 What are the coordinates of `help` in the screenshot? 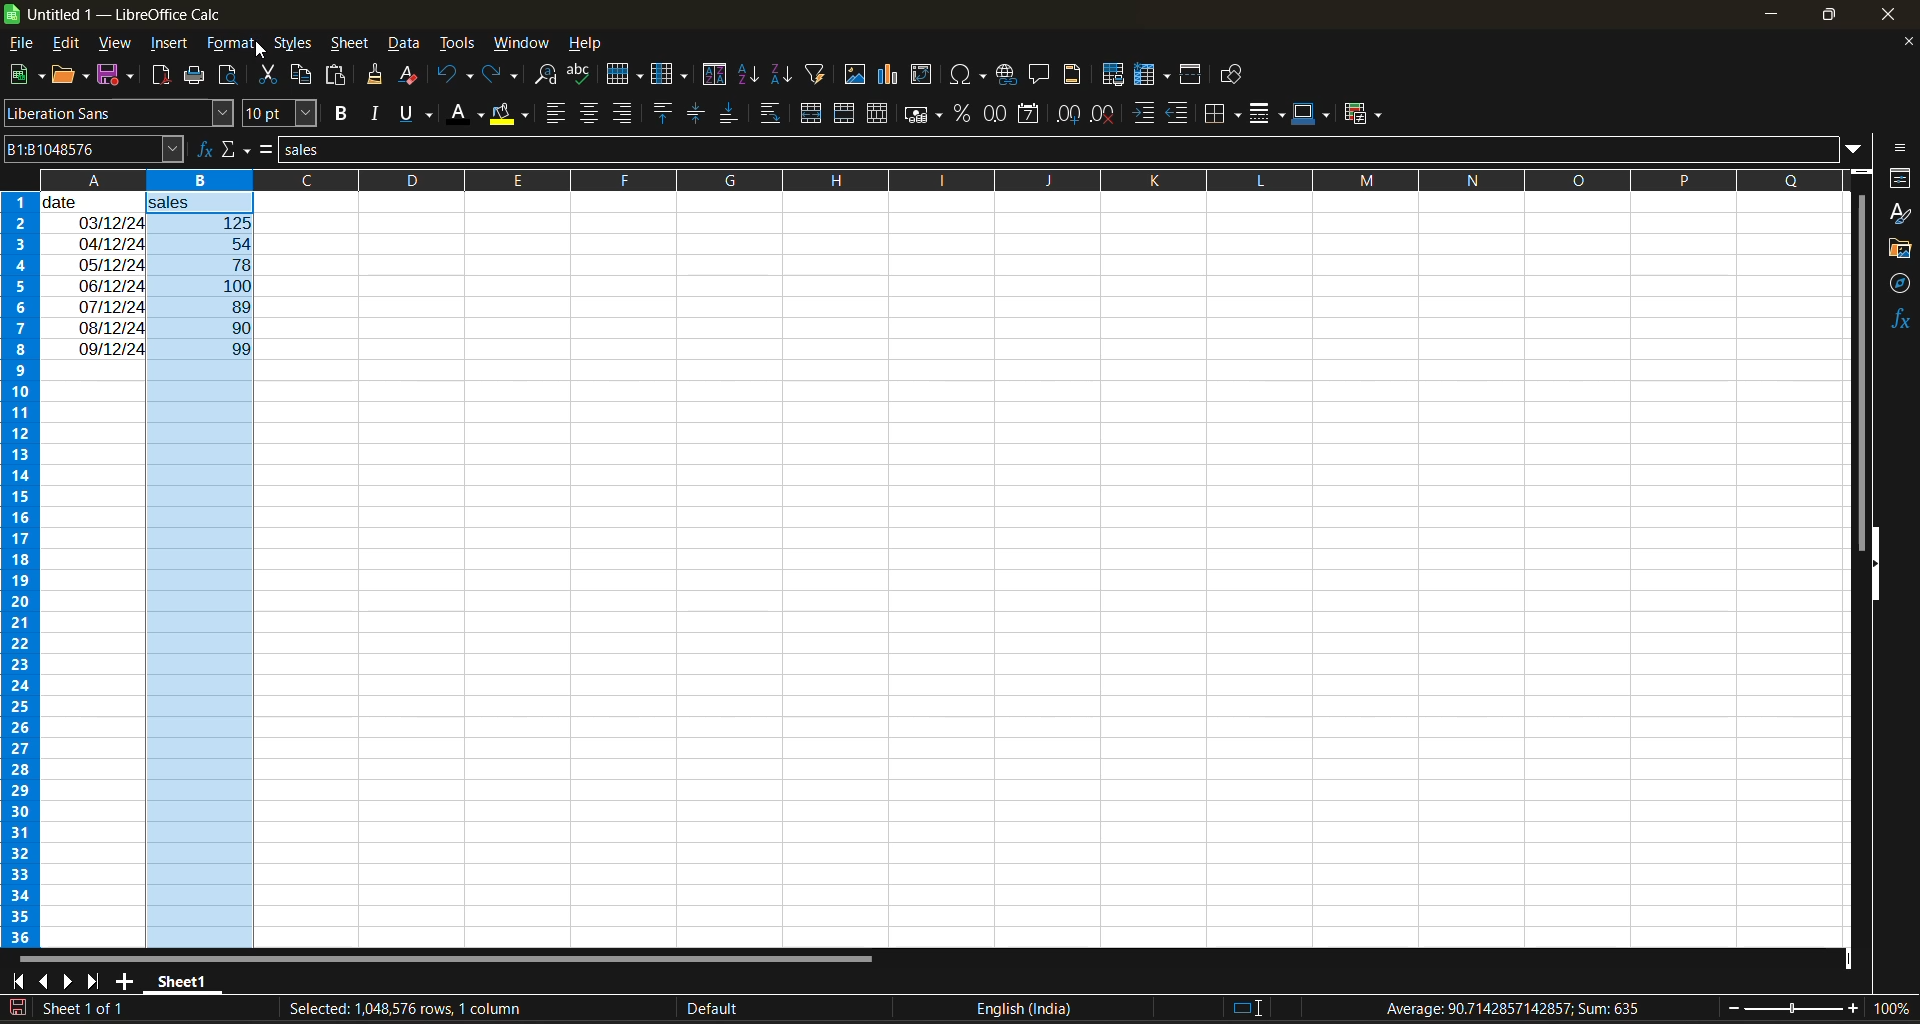 It's located at (586, 42).